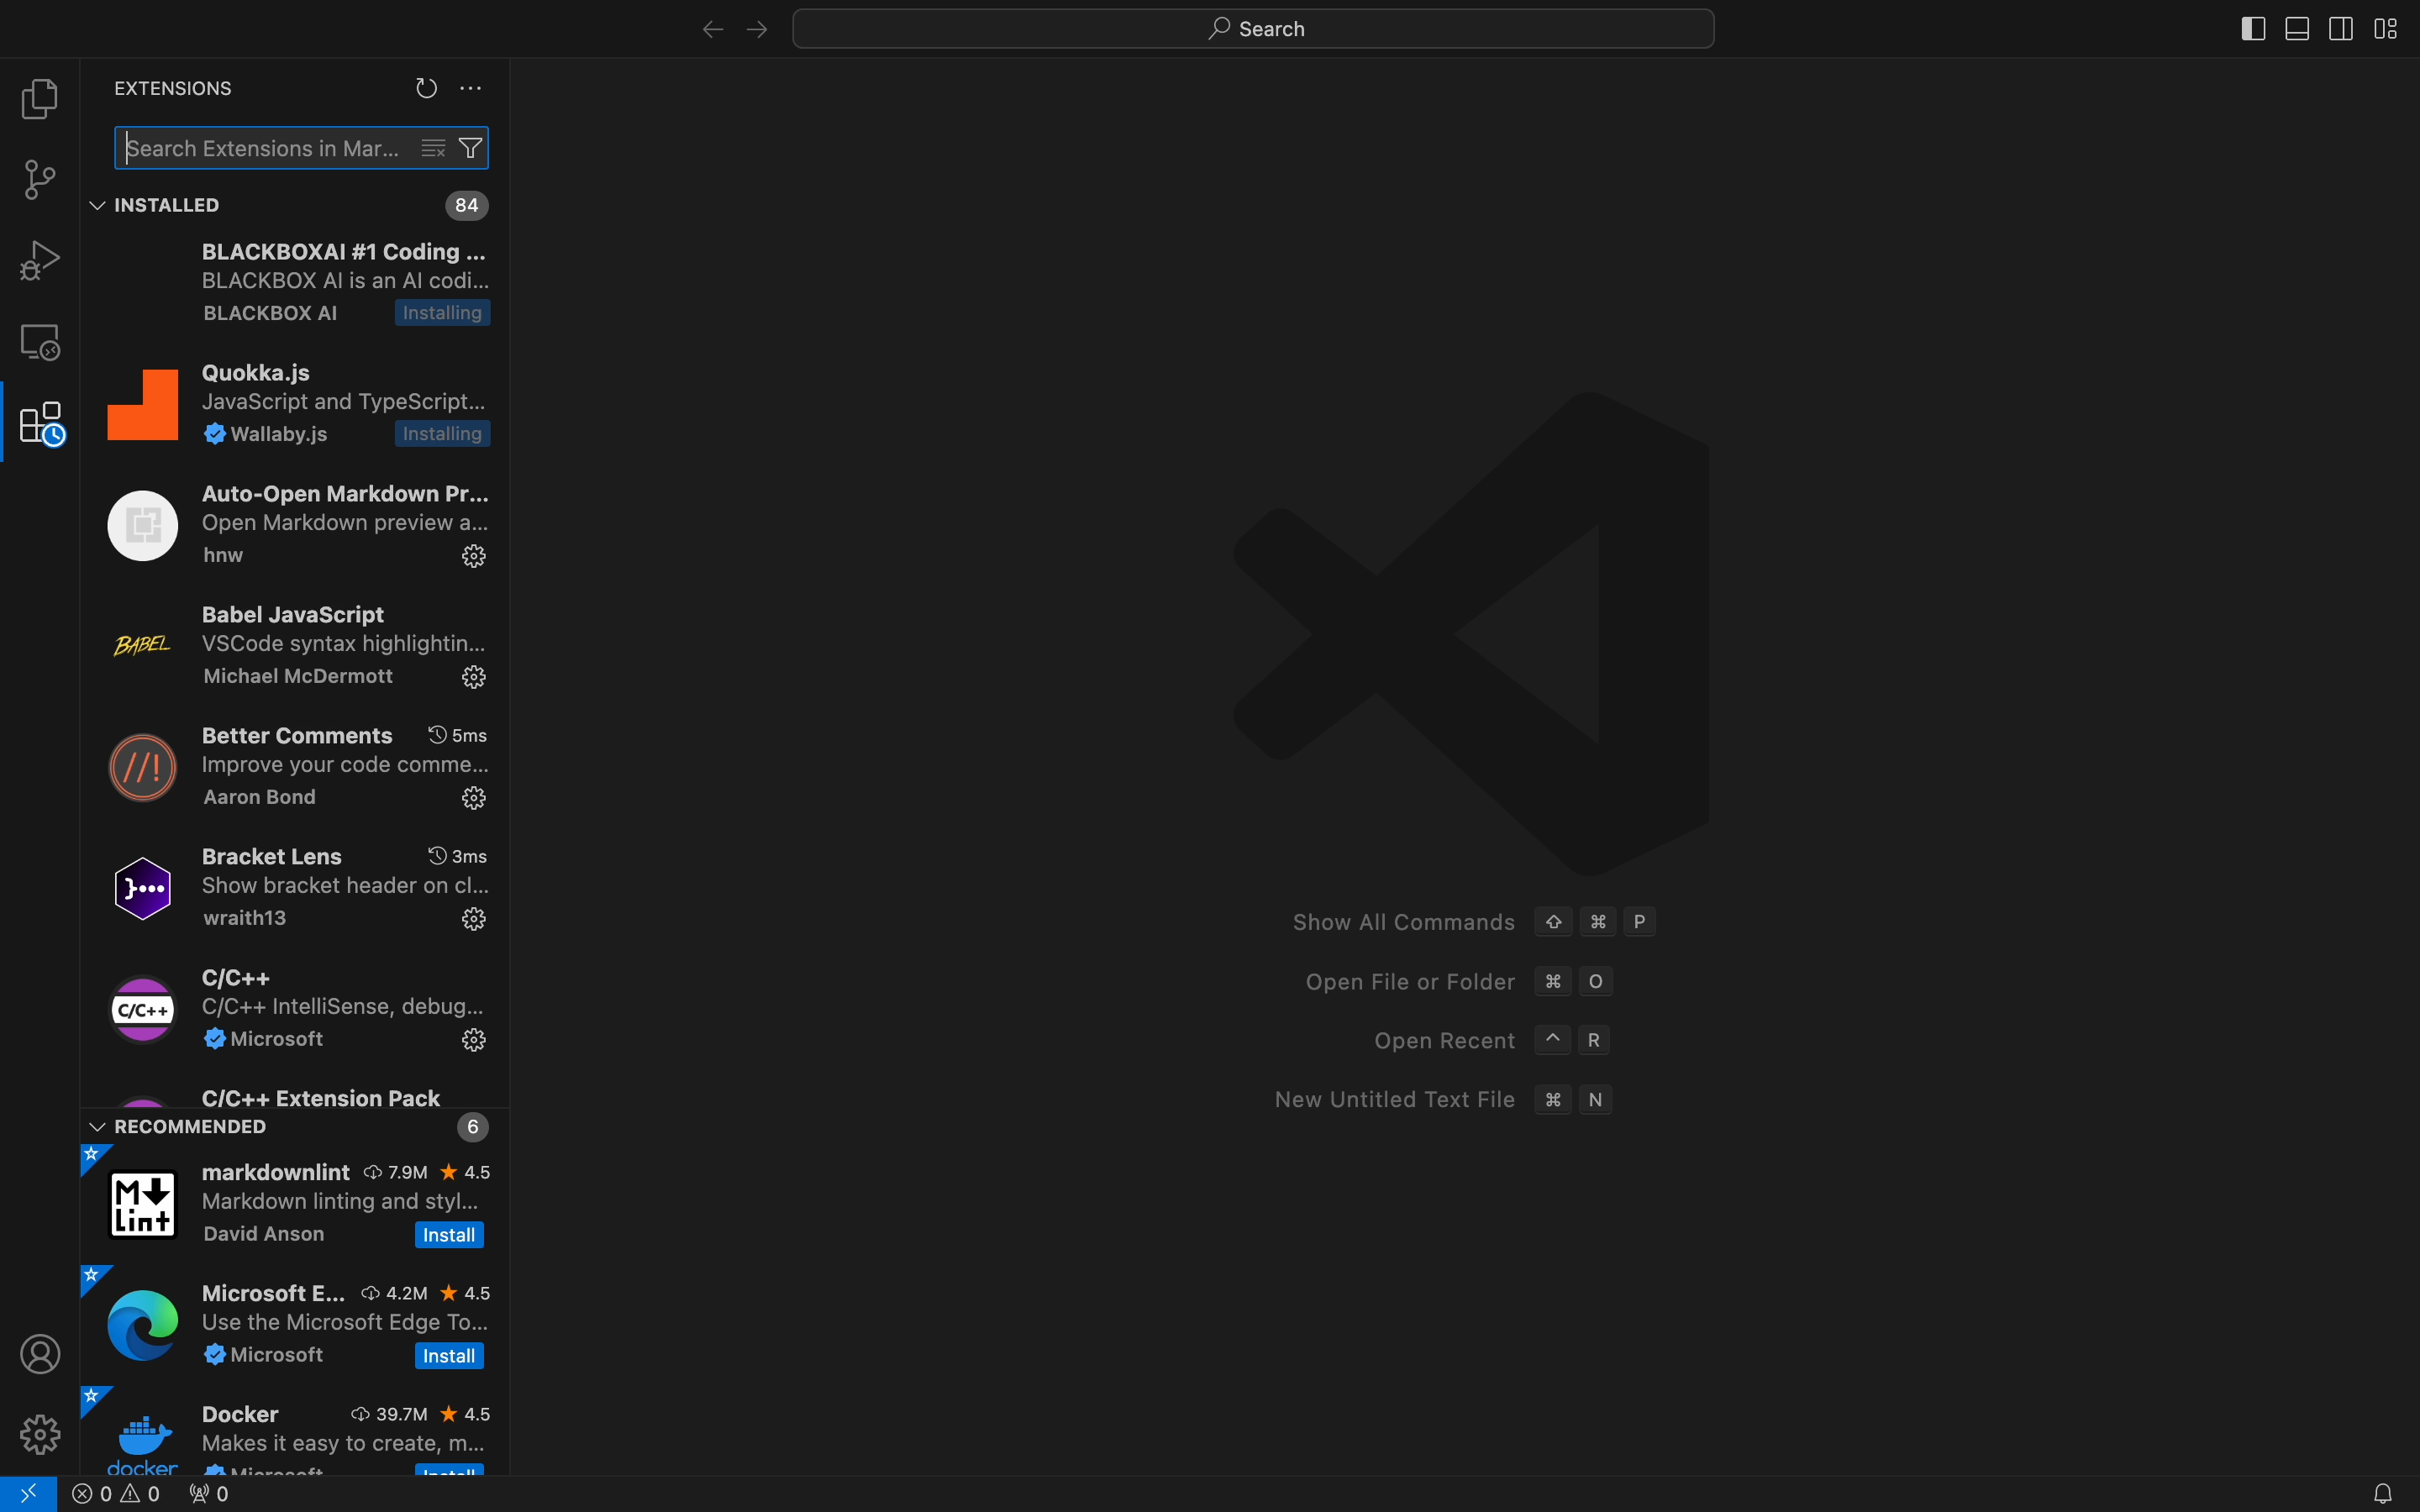  What do you see at coordinates (291, 1203) in the screenshot?
I see `markdownlint © 7.9M * 45
Markdown linting and styl...
David Anson [Install` at bounding box center [291, 1203].